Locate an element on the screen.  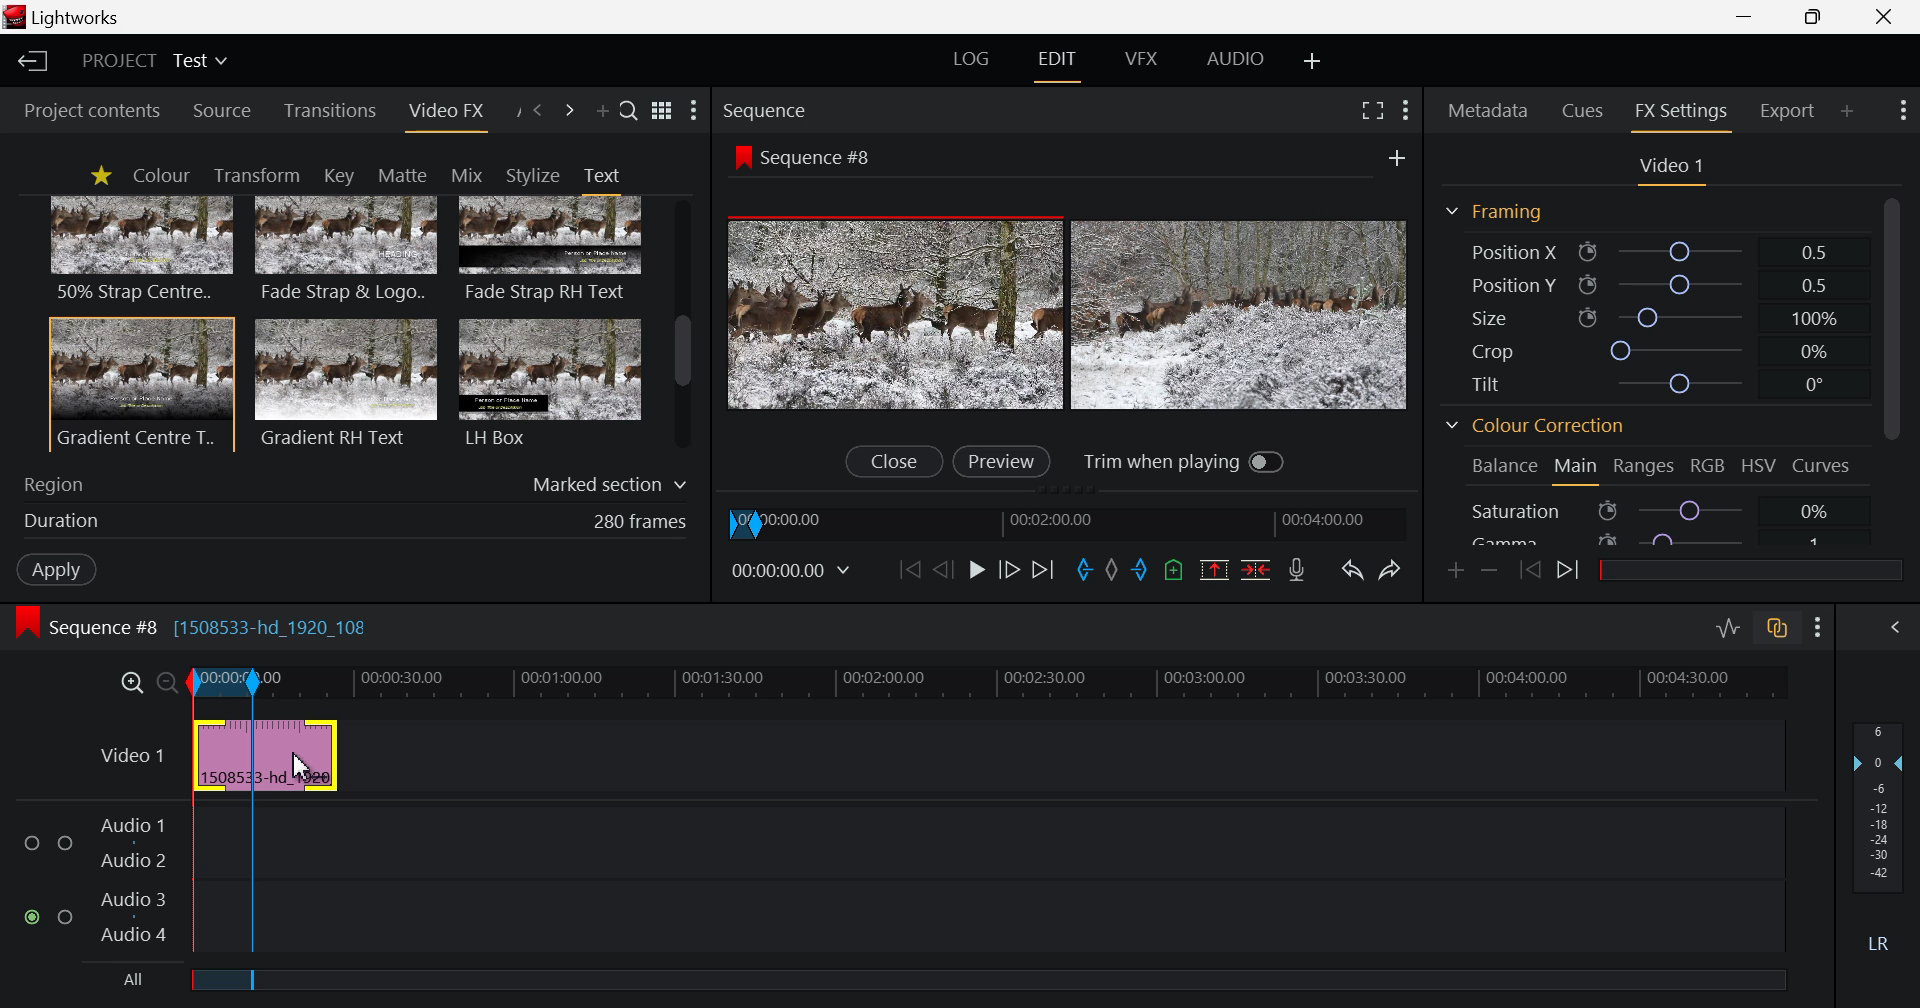
RGB is located at coordinates (1708, 469).